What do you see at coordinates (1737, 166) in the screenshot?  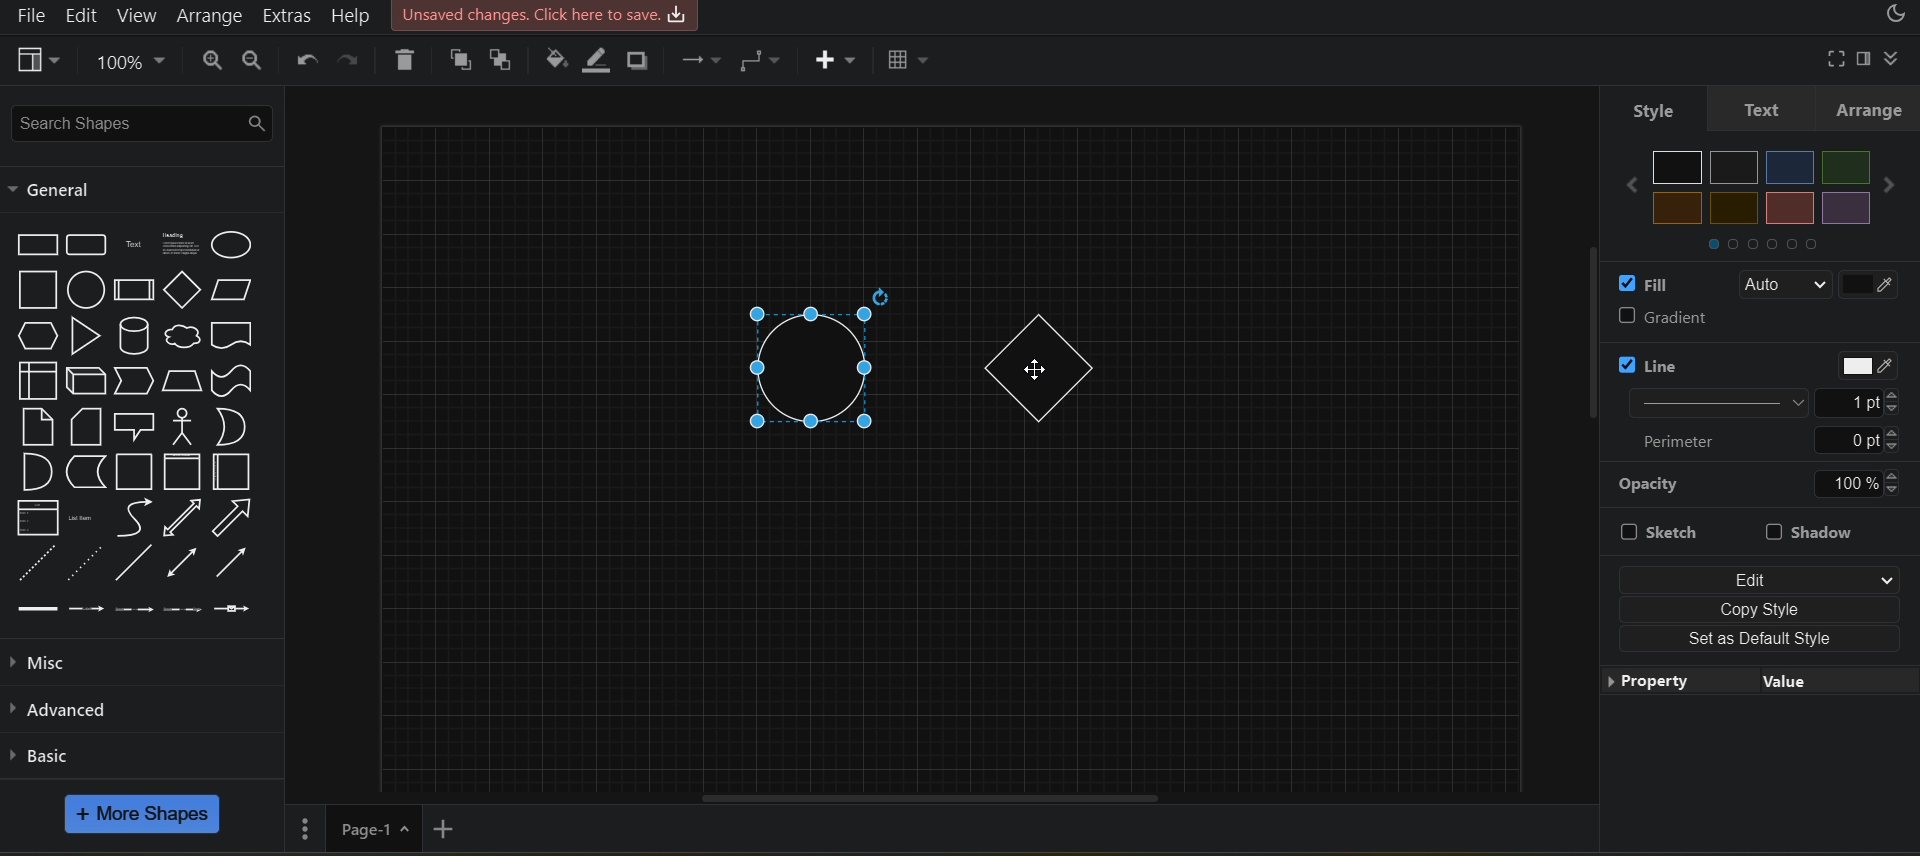 I see `` at bounding box center [1737, 166].